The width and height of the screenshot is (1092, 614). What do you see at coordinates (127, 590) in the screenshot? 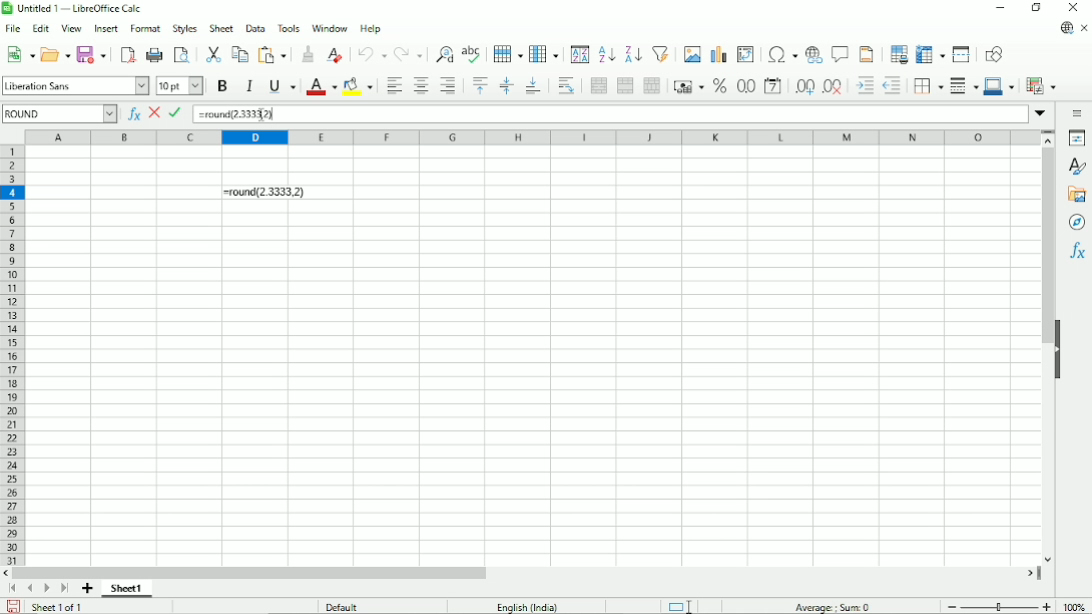
I see `Sheet 1` at bounding box center [127, 590].